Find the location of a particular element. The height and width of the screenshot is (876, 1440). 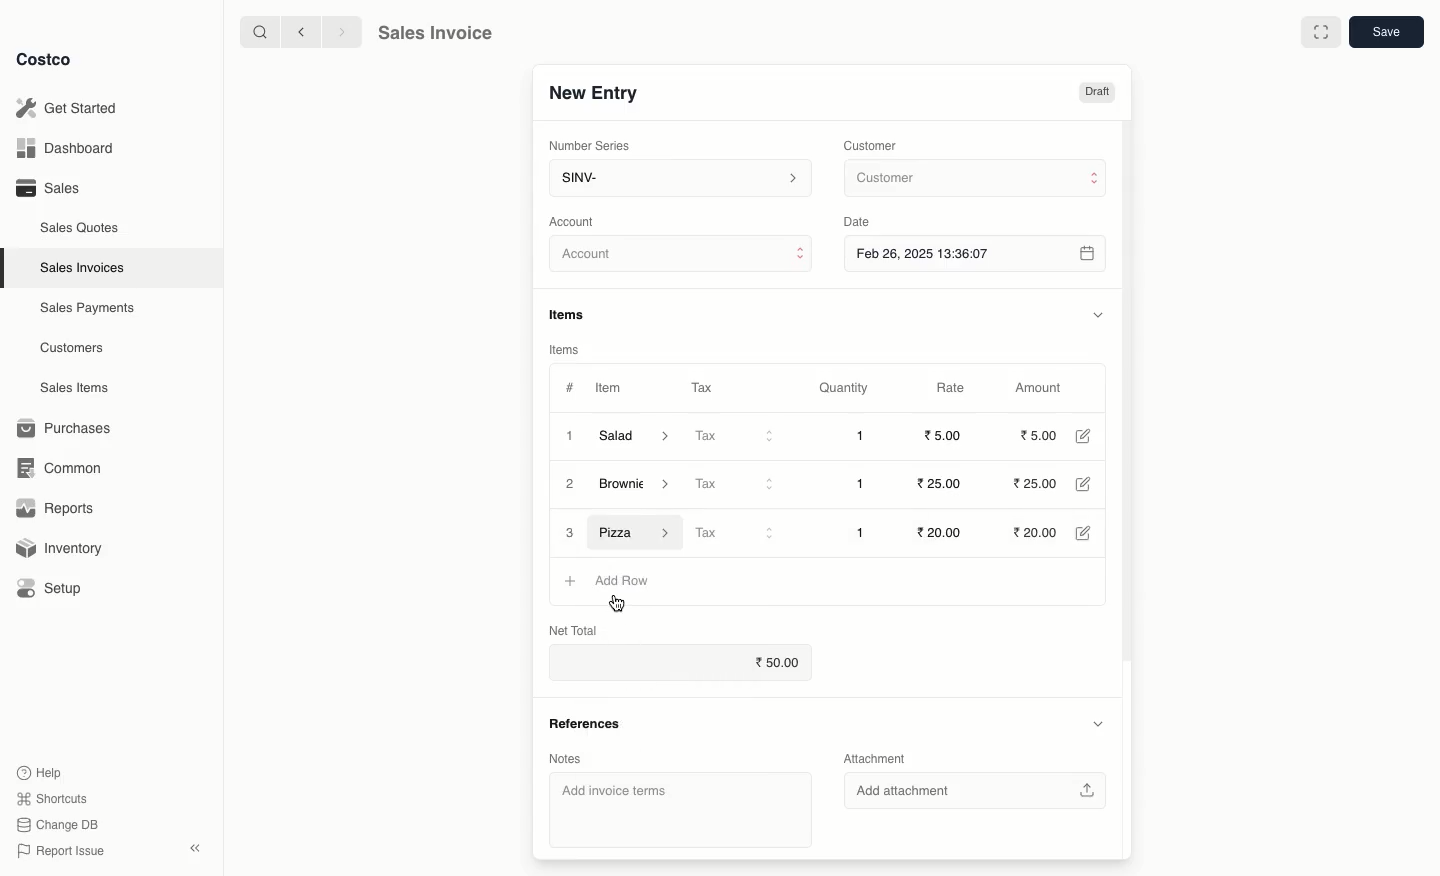

New Entry is located at coordinates (592, 92).